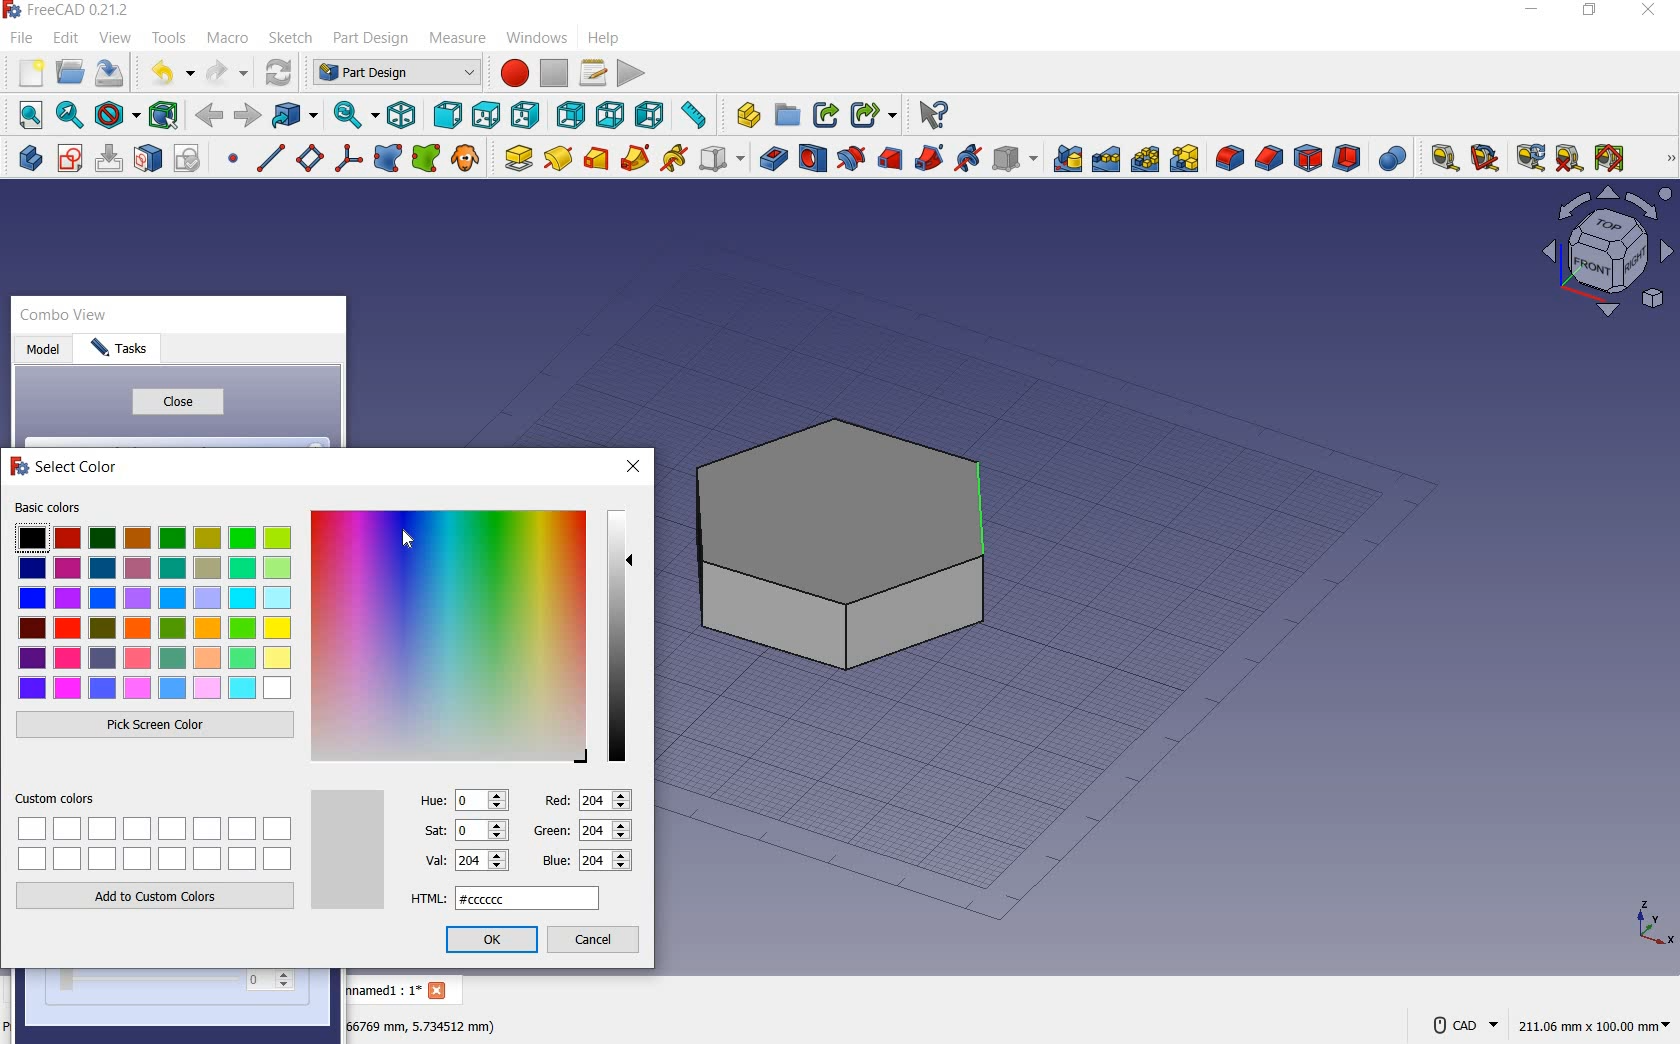 The width and height of the screenshot is (1680, 1044). I want to click on create MultiTransform, so click(1185, 159).